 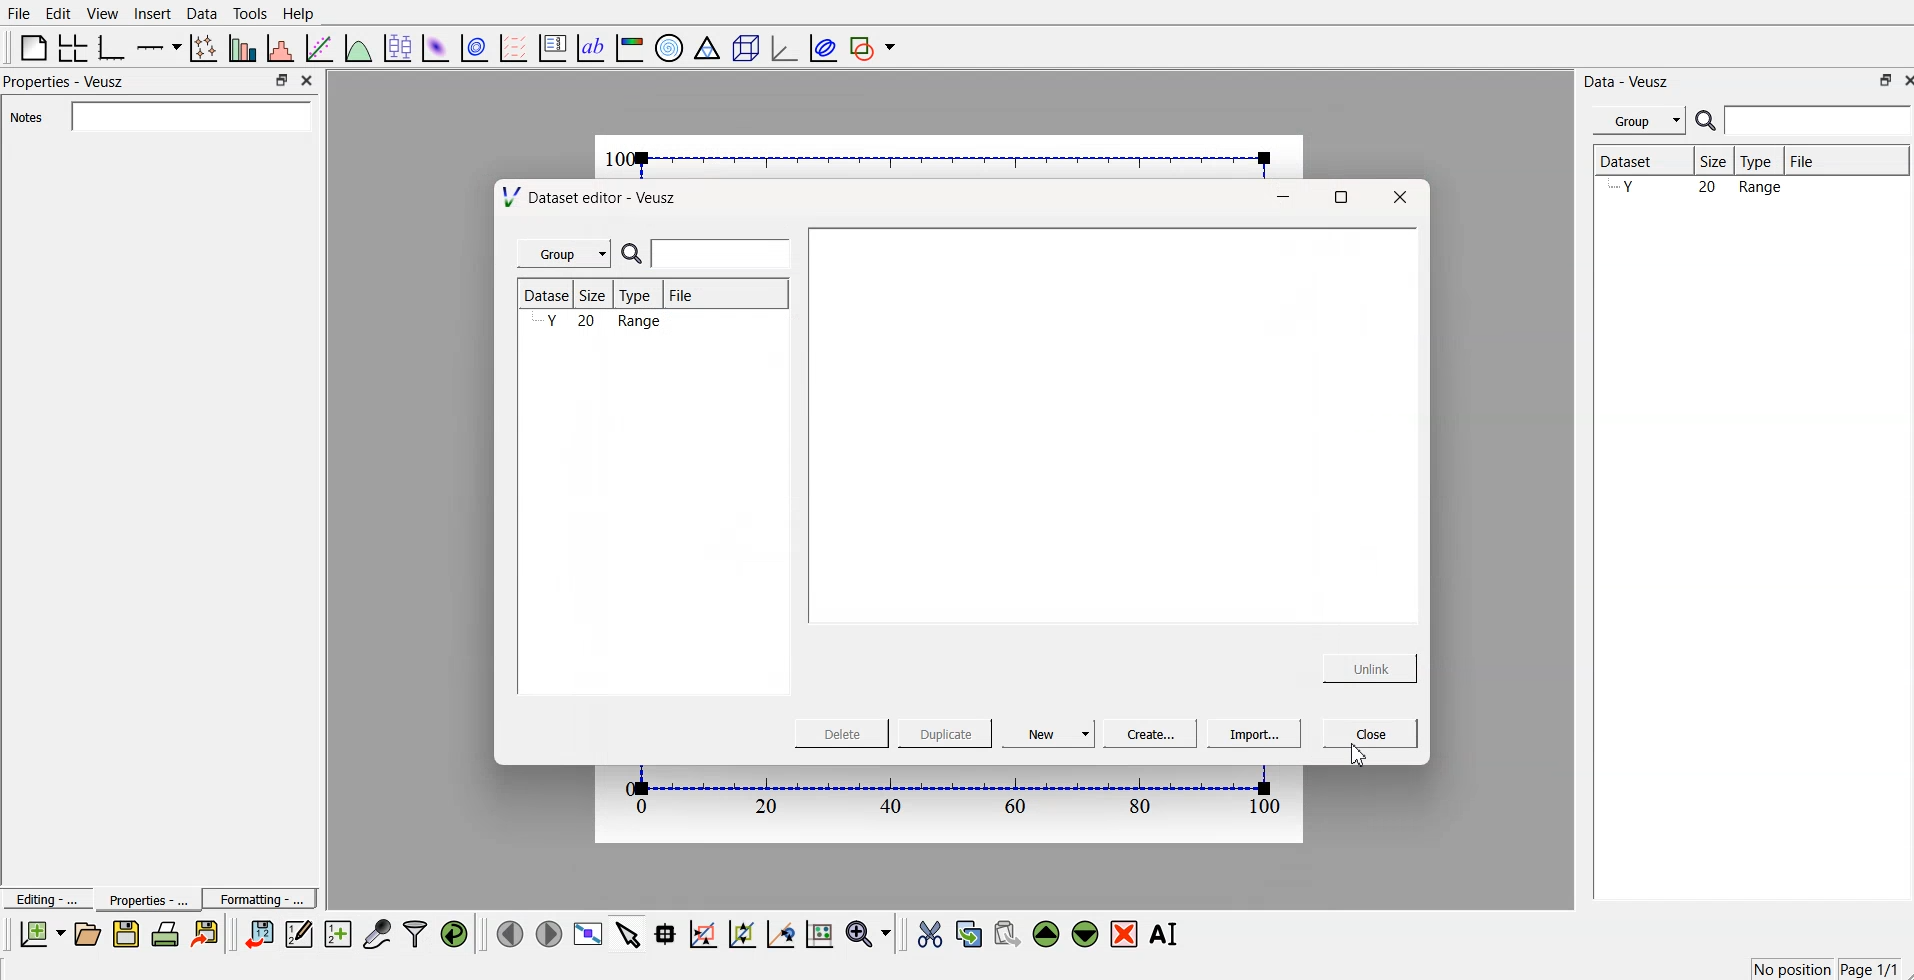 What do you see at coordinates (1048, 932) in the screenshot?
I see `move up` at bounding box center [1048, 932].